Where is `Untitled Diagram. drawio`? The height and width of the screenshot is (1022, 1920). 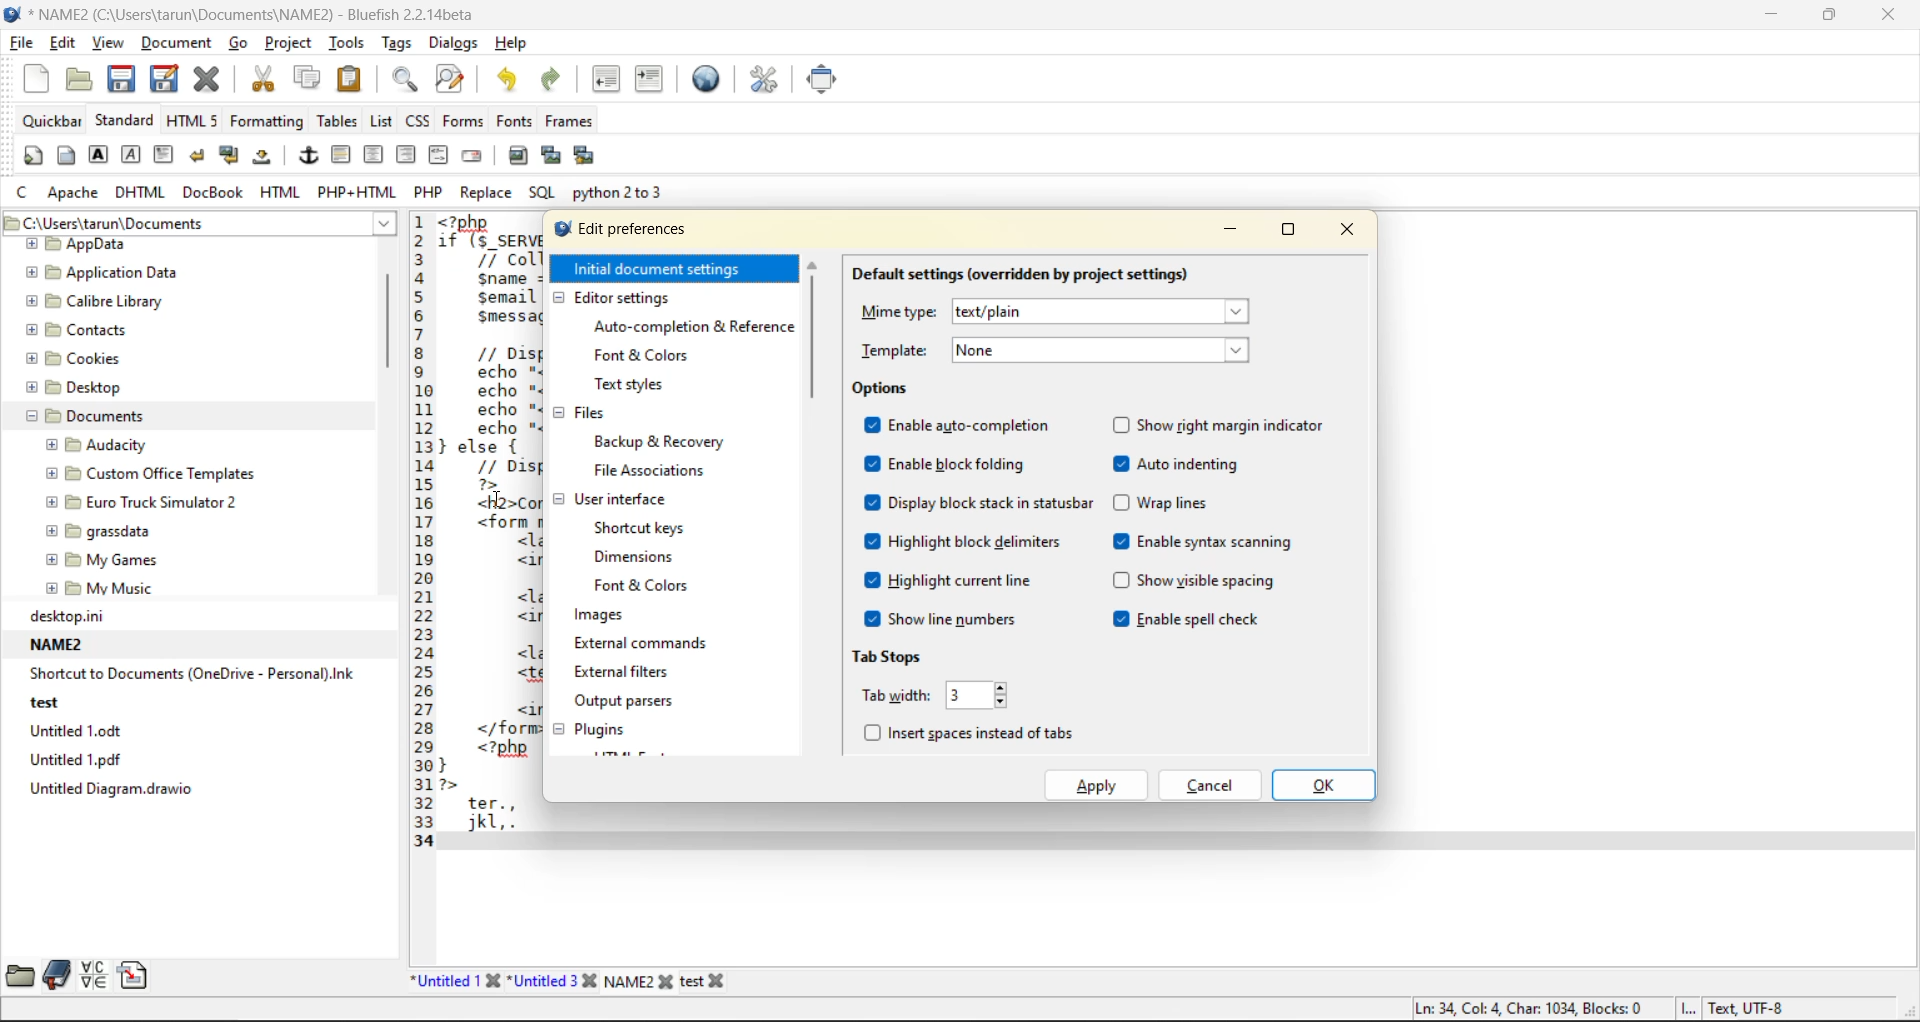 Untitled Diagram. drawio is located at coordinates (104, 788).